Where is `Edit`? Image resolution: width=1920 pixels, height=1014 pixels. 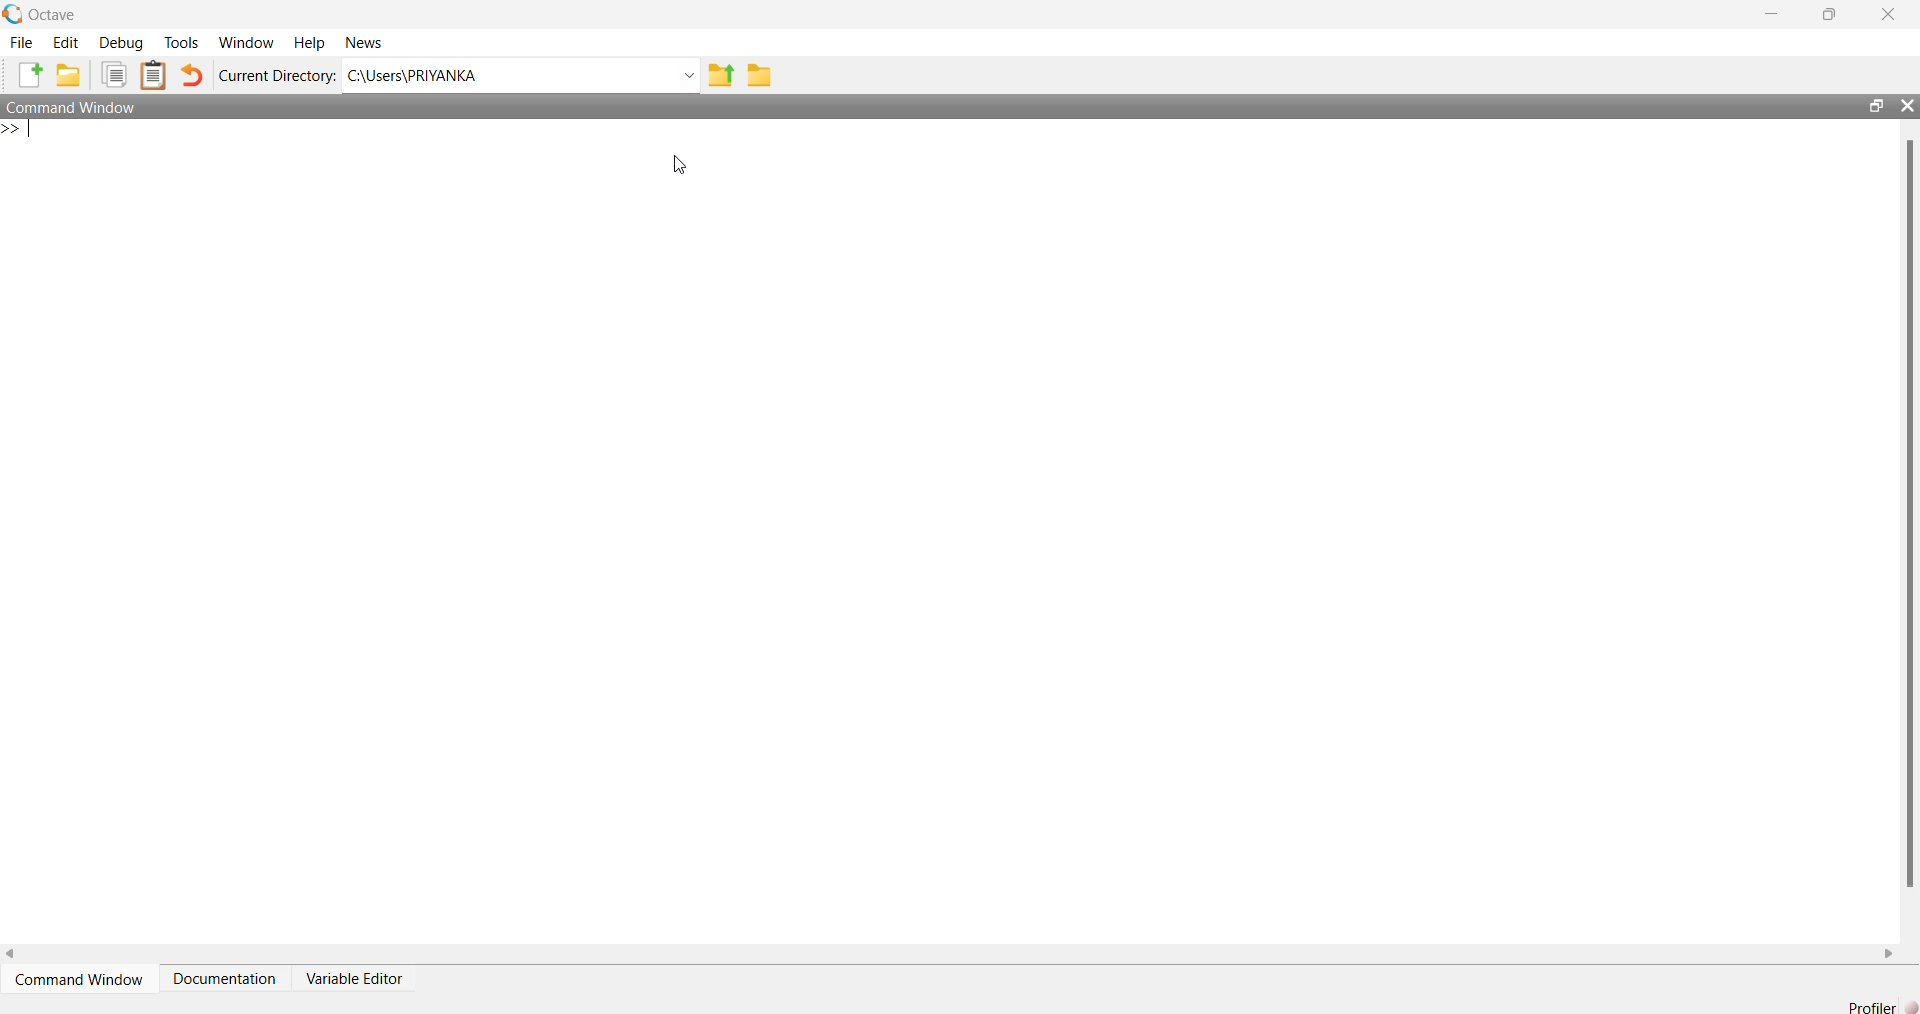 Edit is located at coordinates (63, 41).